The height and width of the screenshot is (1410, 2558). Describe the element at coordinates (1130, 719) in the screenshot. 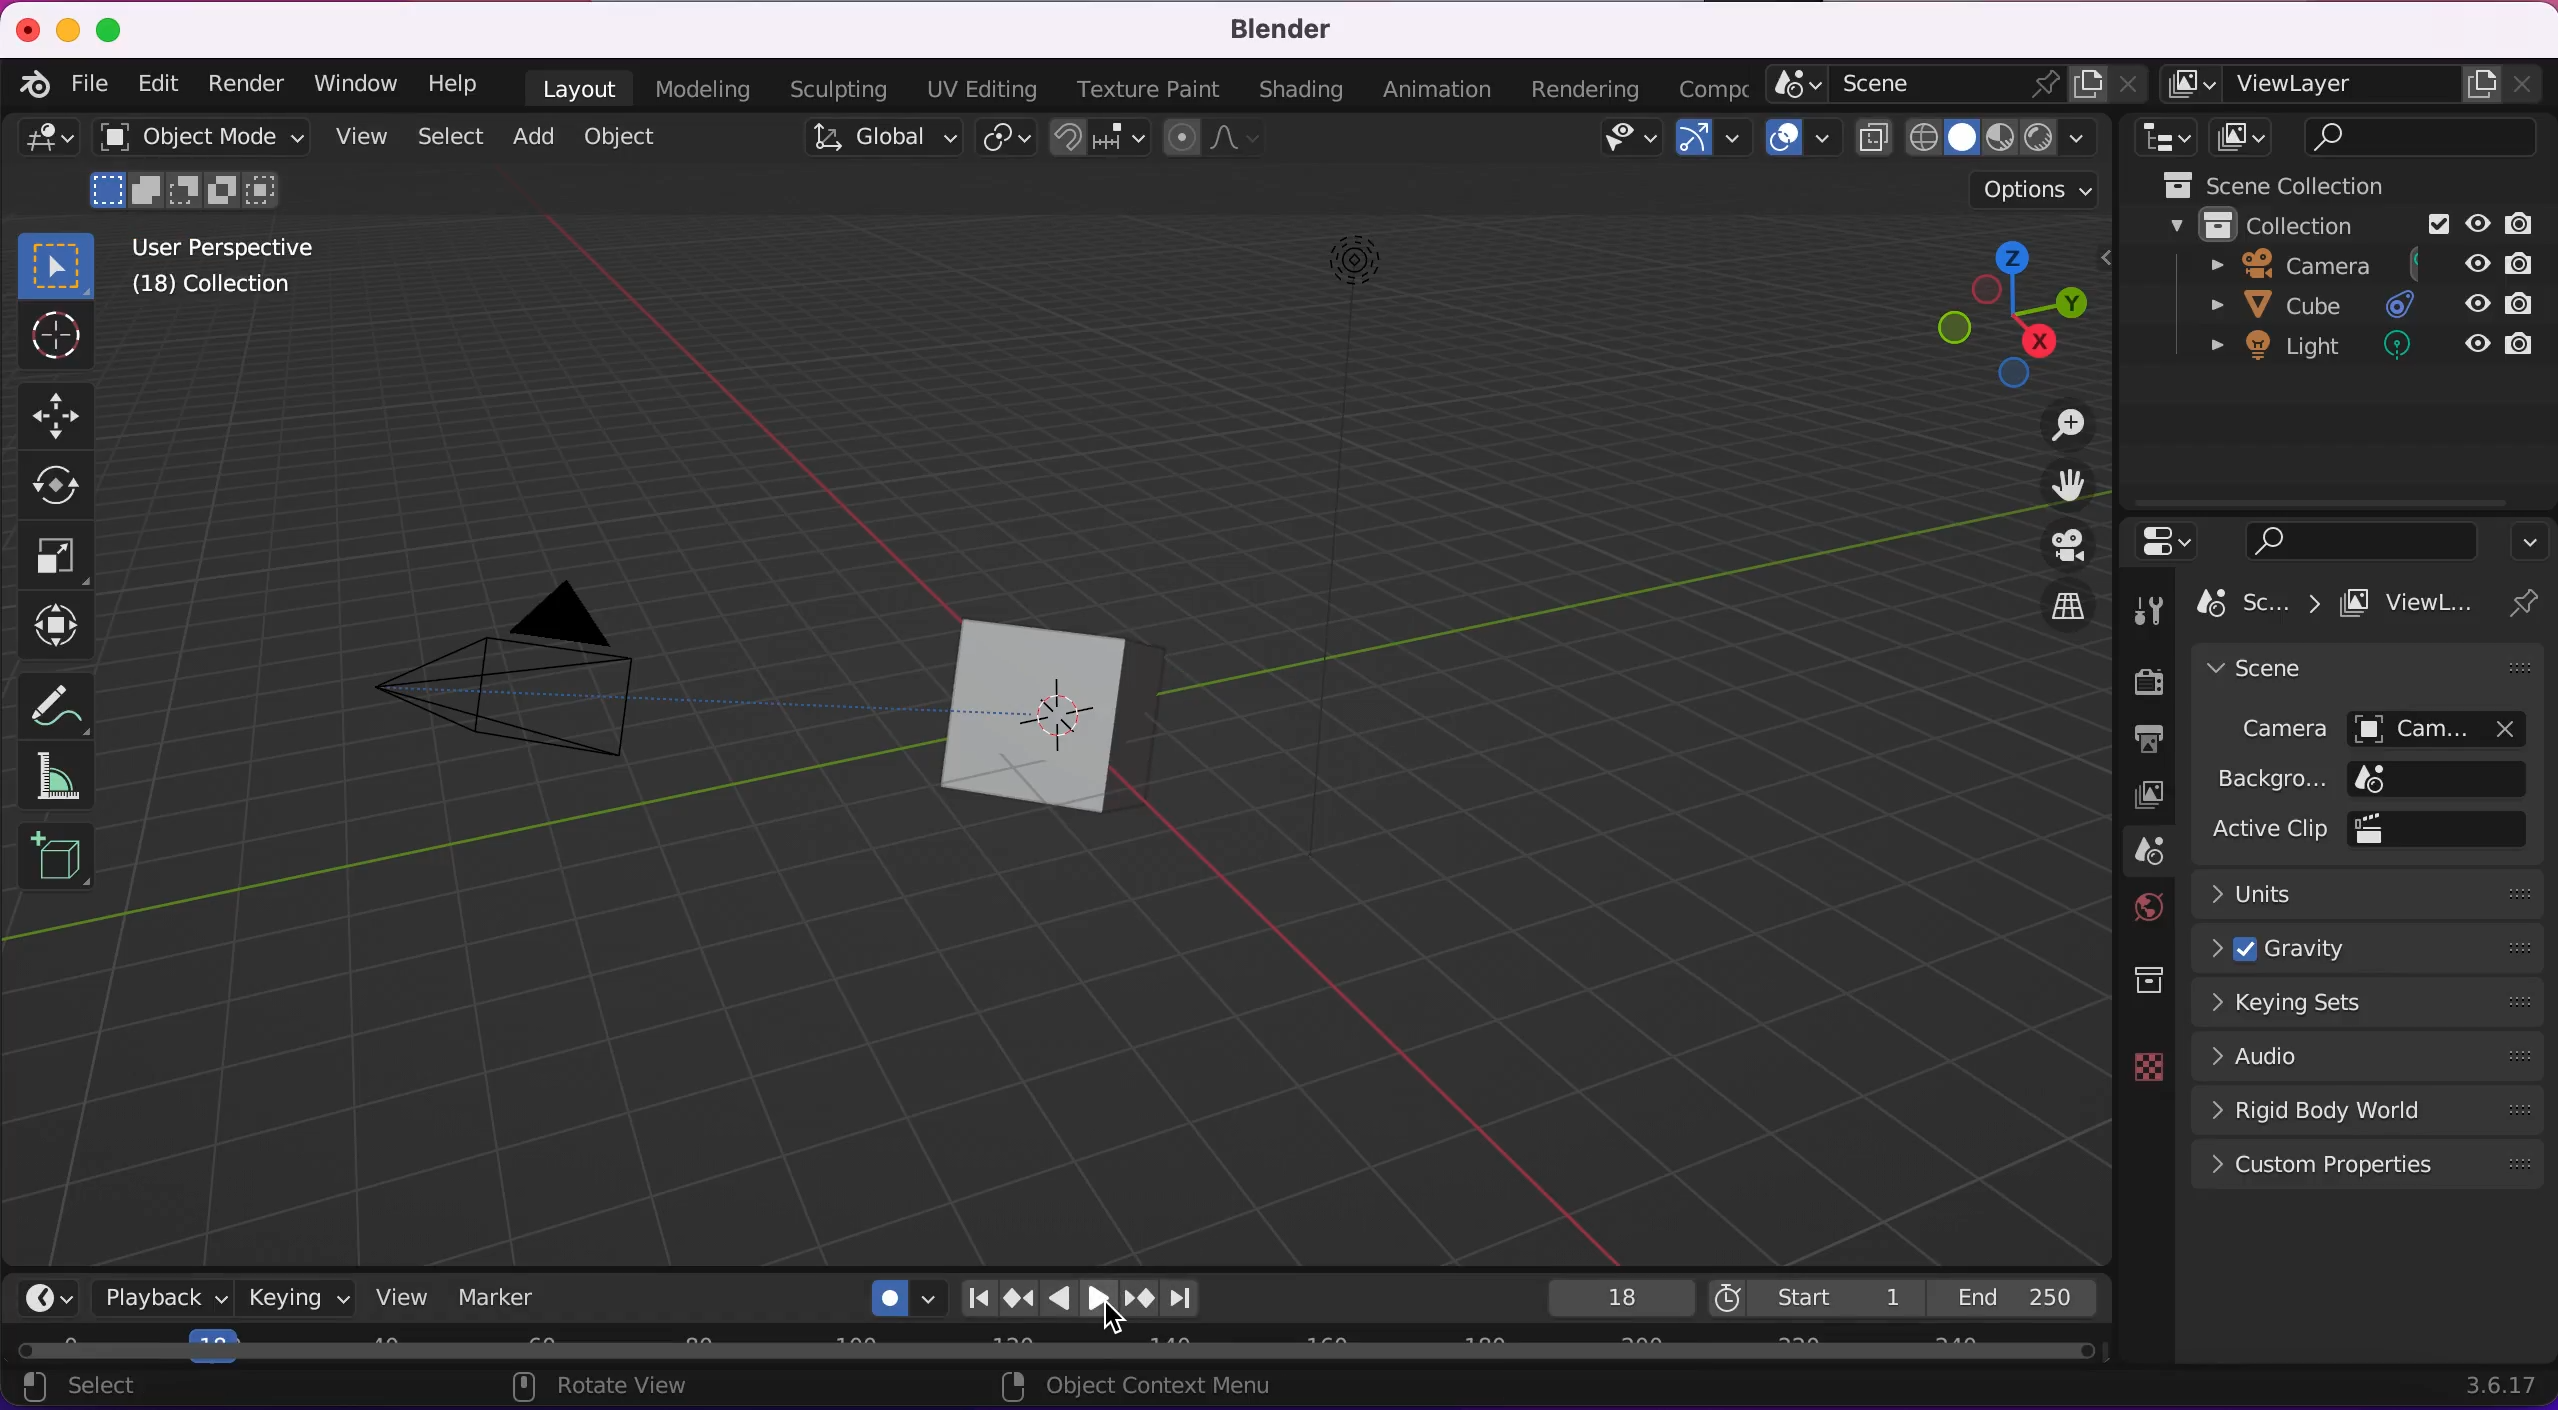

I see `cube` at that location.